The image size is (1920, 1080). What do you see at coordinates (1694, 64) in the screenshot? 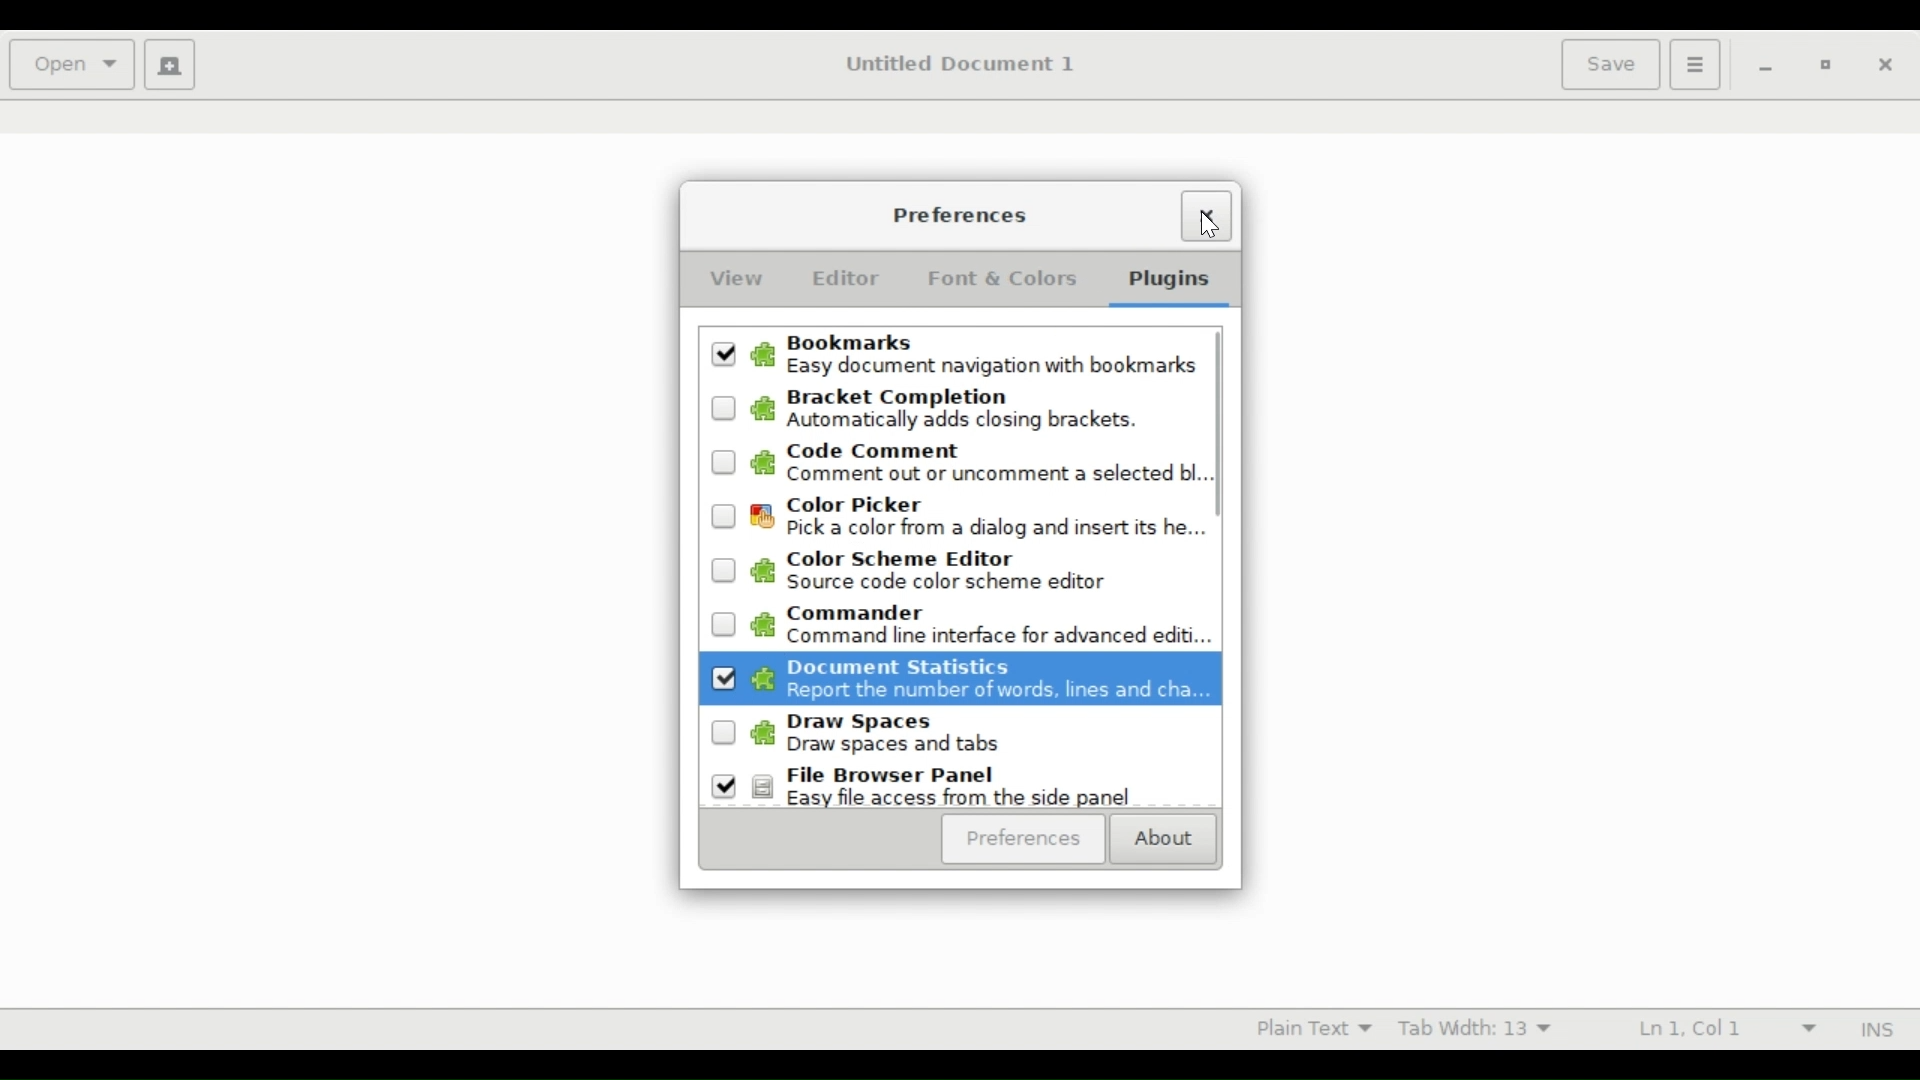
I see `Application menu` at bounding box center [1694, 64].